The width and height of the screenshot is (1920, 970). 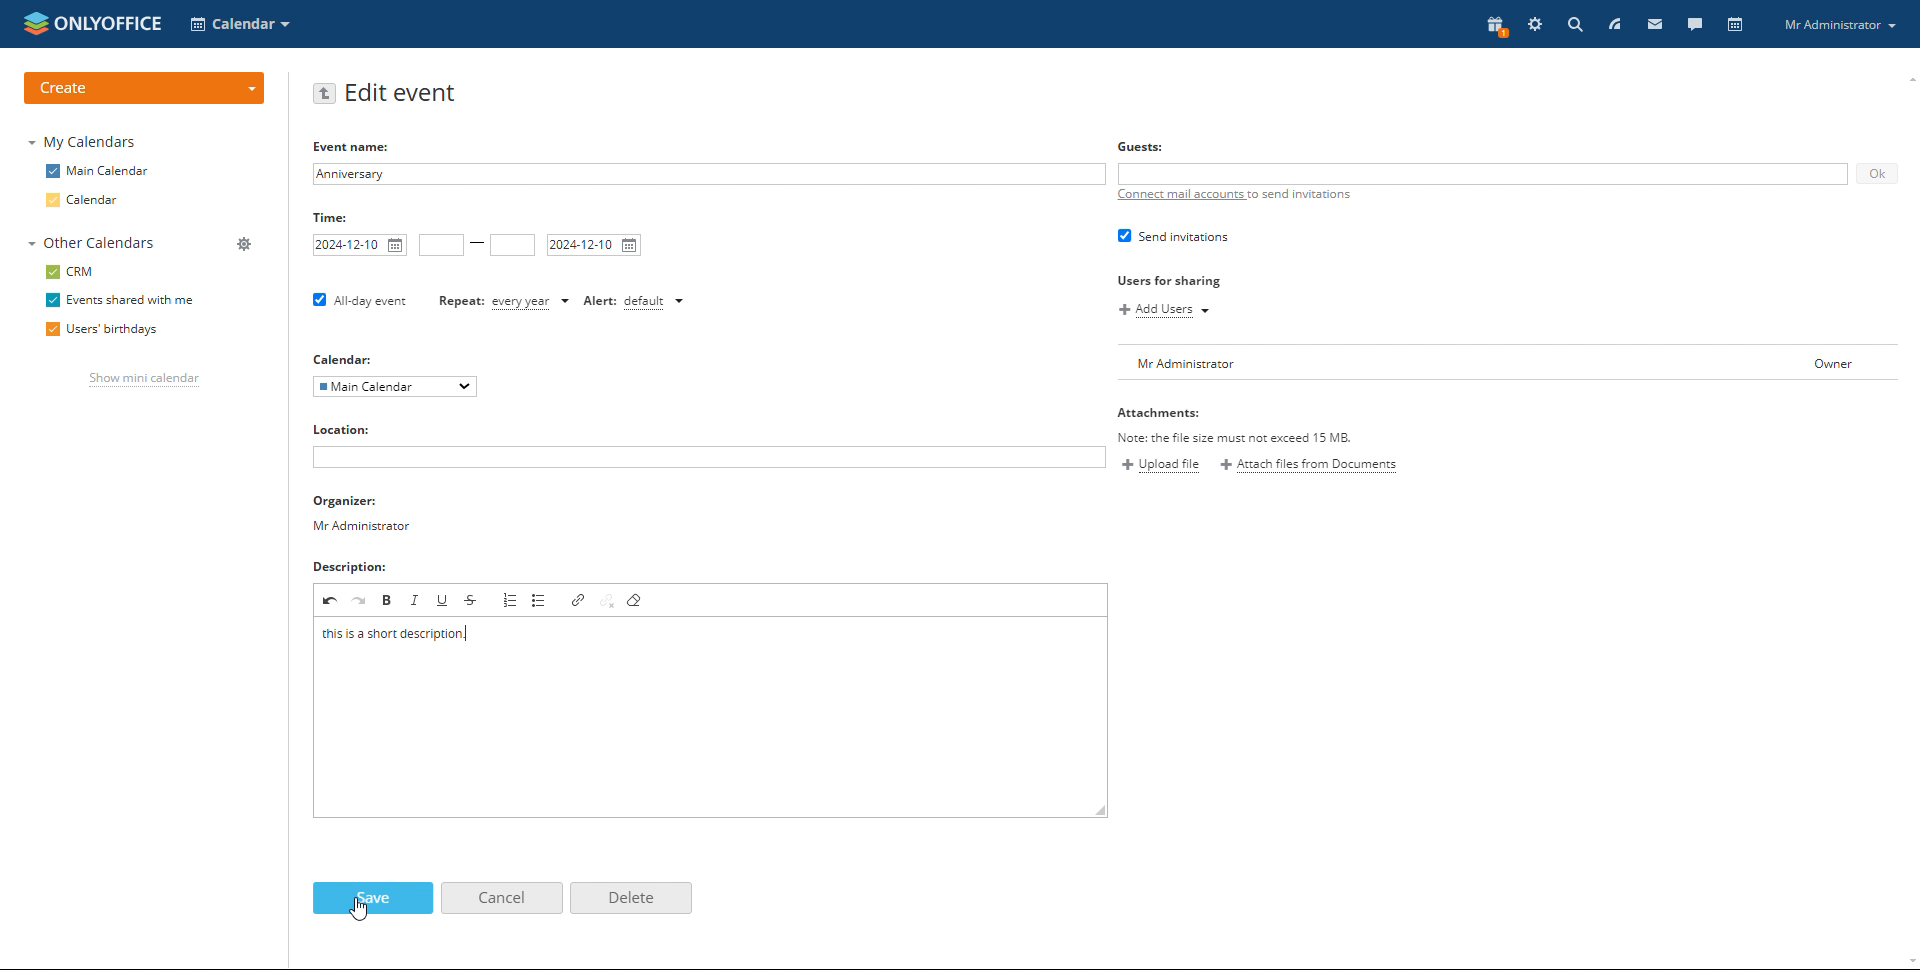 I want to click on manage, so click(x=242, y=244).